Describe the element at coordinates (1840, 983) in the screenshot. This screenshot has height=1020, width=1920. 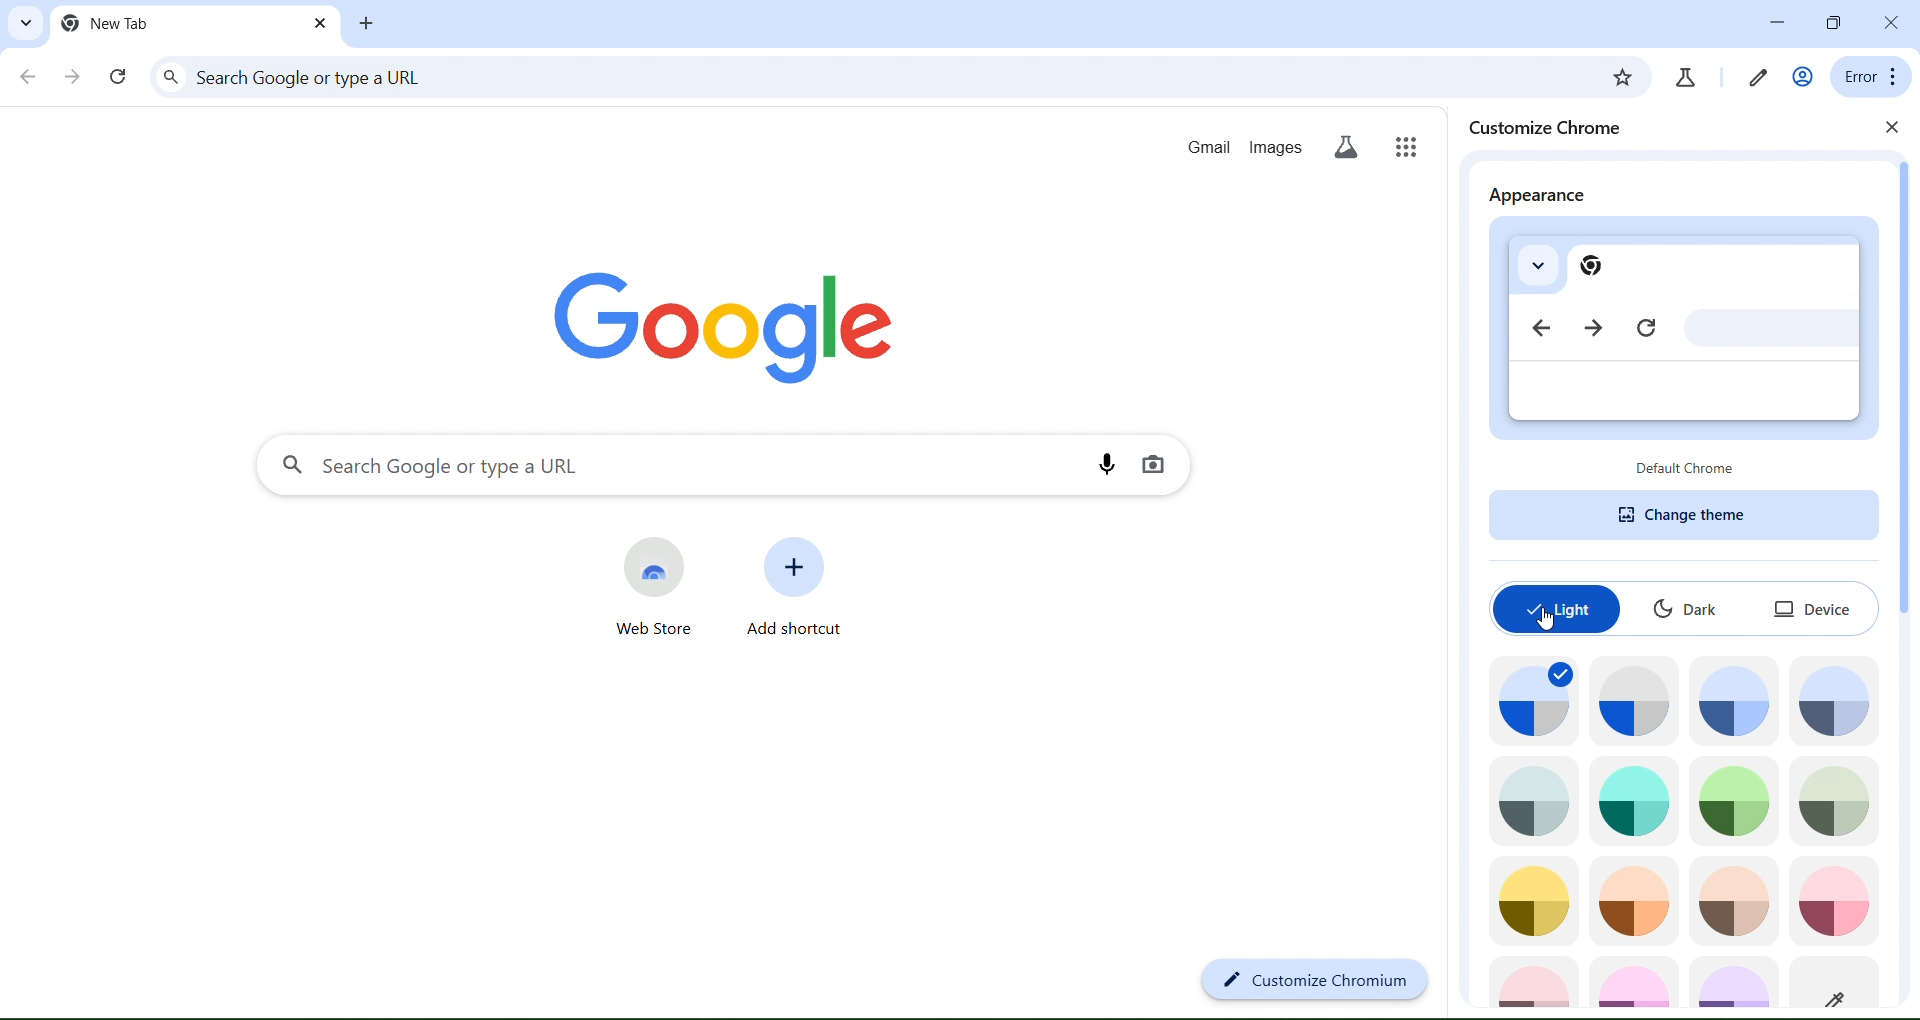
I see `image` at that location.